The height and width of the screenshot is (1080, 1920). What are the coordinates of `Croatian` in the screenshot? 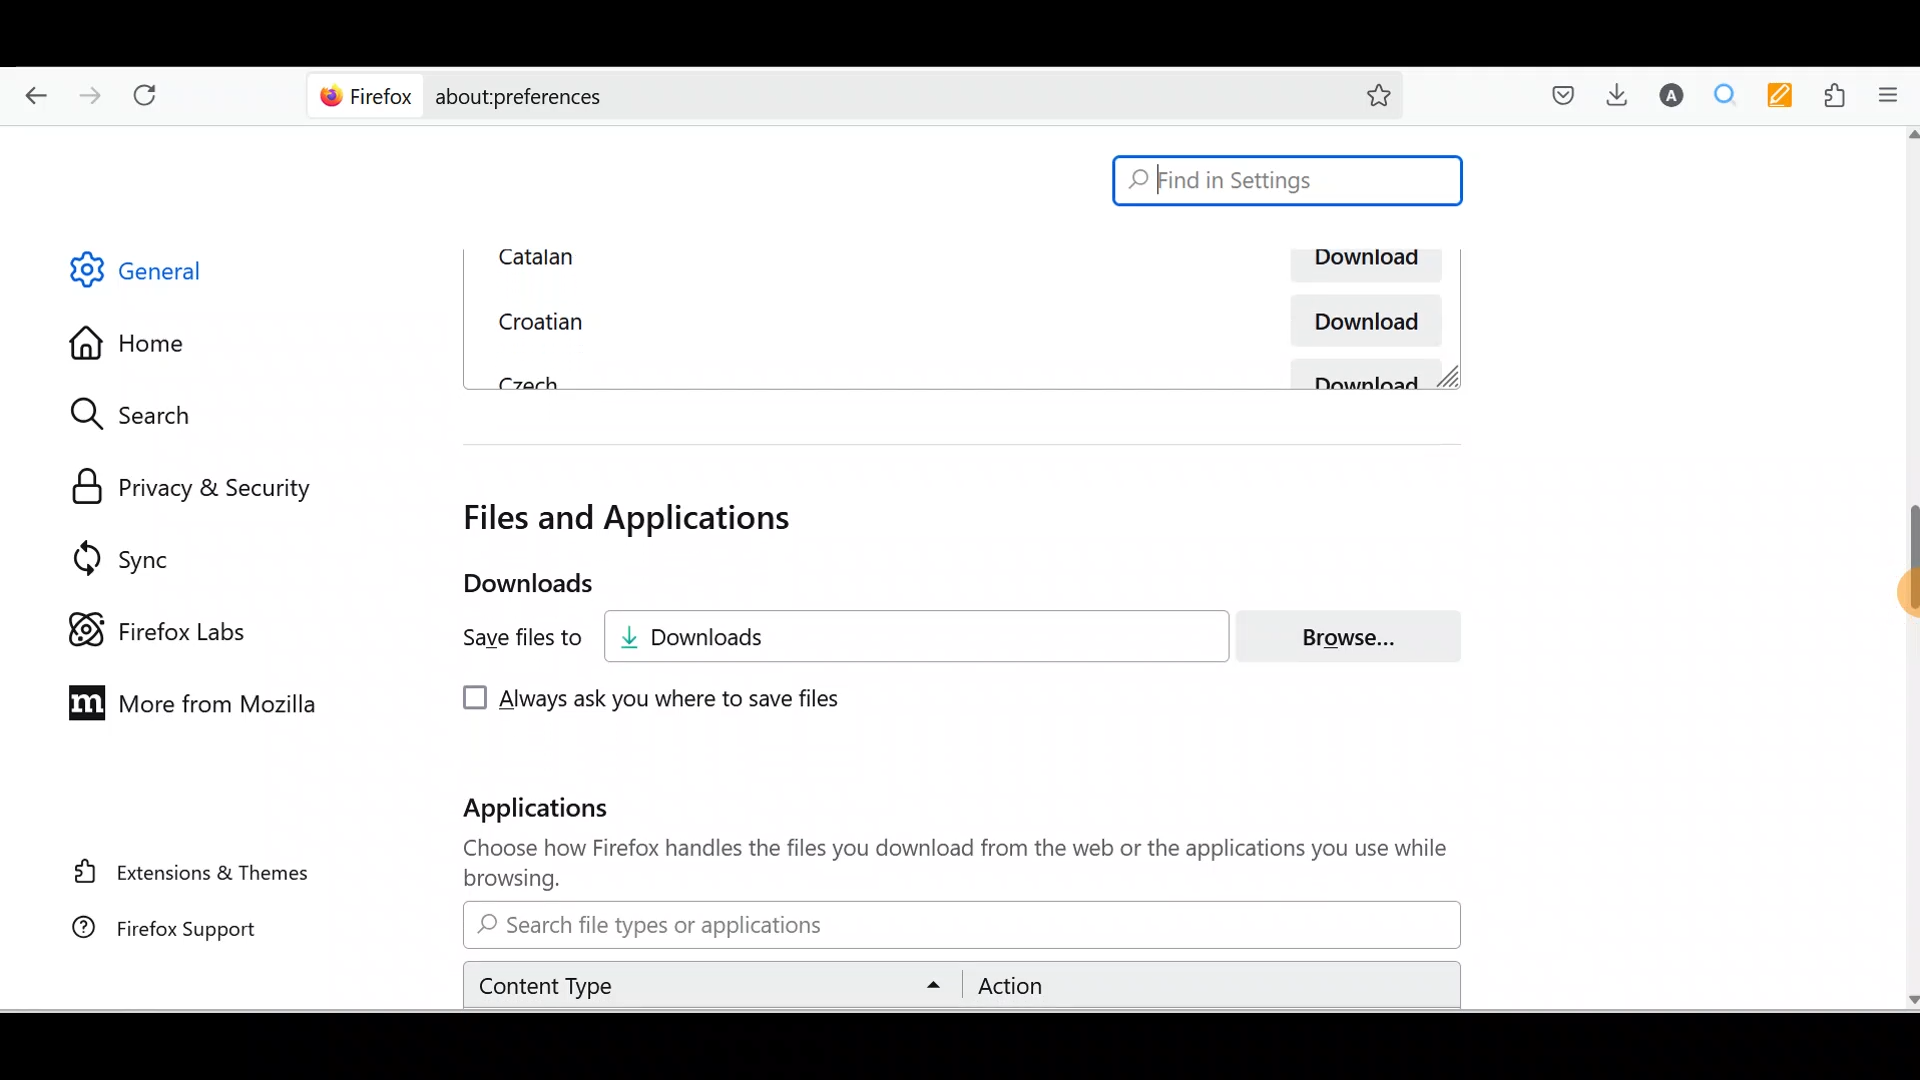 It's located at (536, 318).